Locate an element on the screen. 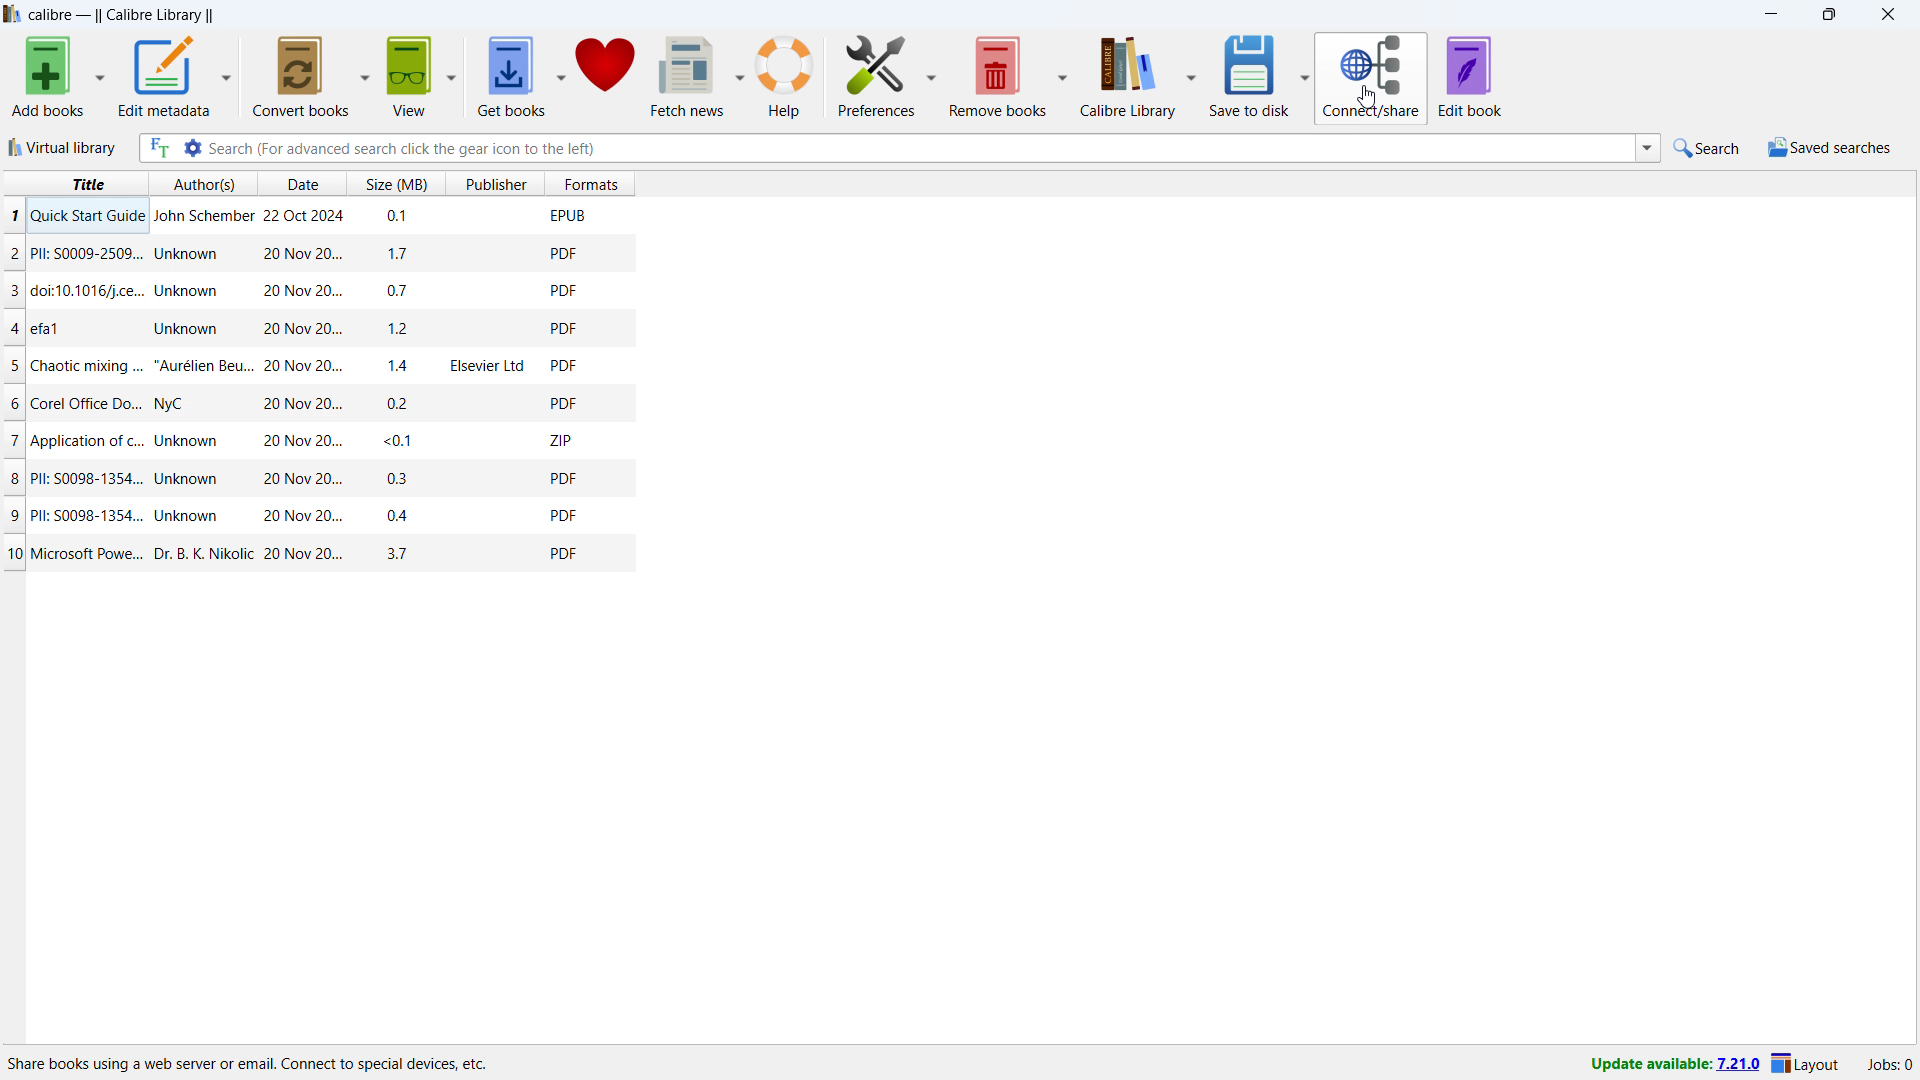  remove books options is located at coordinates (1063, 76).